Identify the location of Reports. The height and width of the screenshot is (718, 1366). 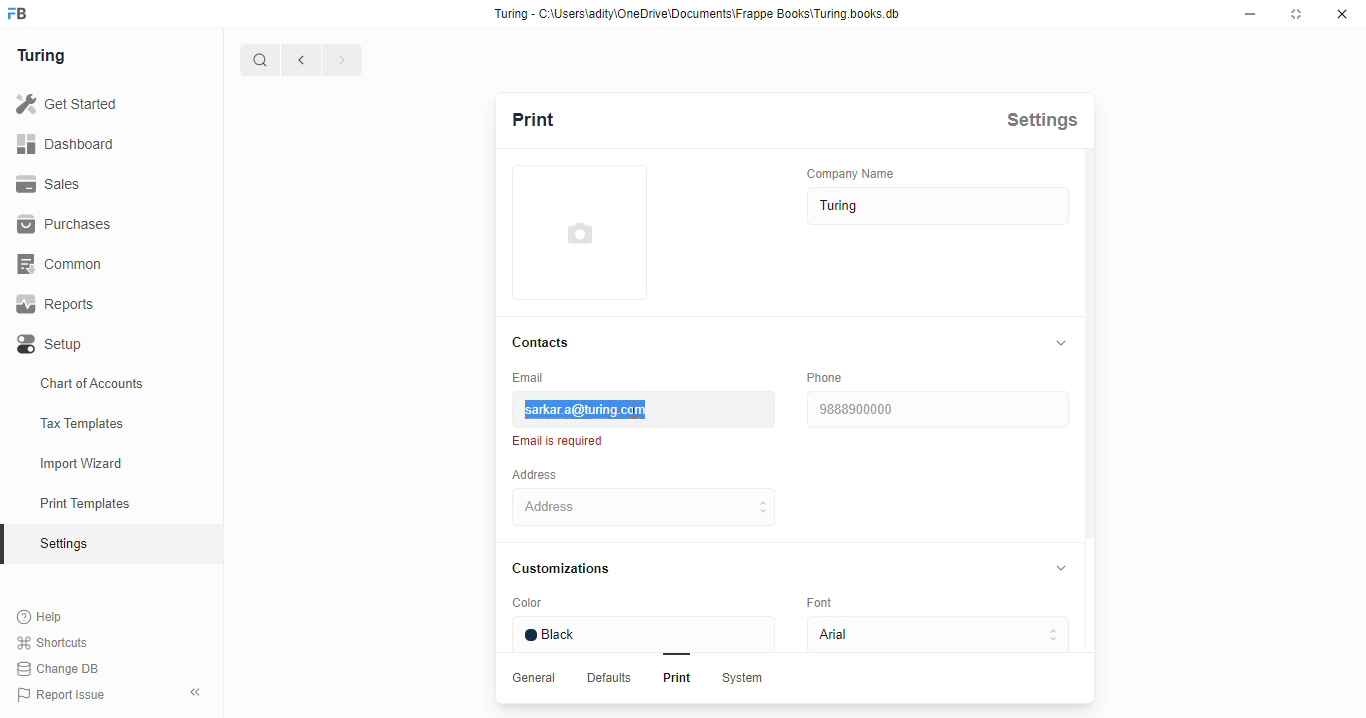
(63, 305).